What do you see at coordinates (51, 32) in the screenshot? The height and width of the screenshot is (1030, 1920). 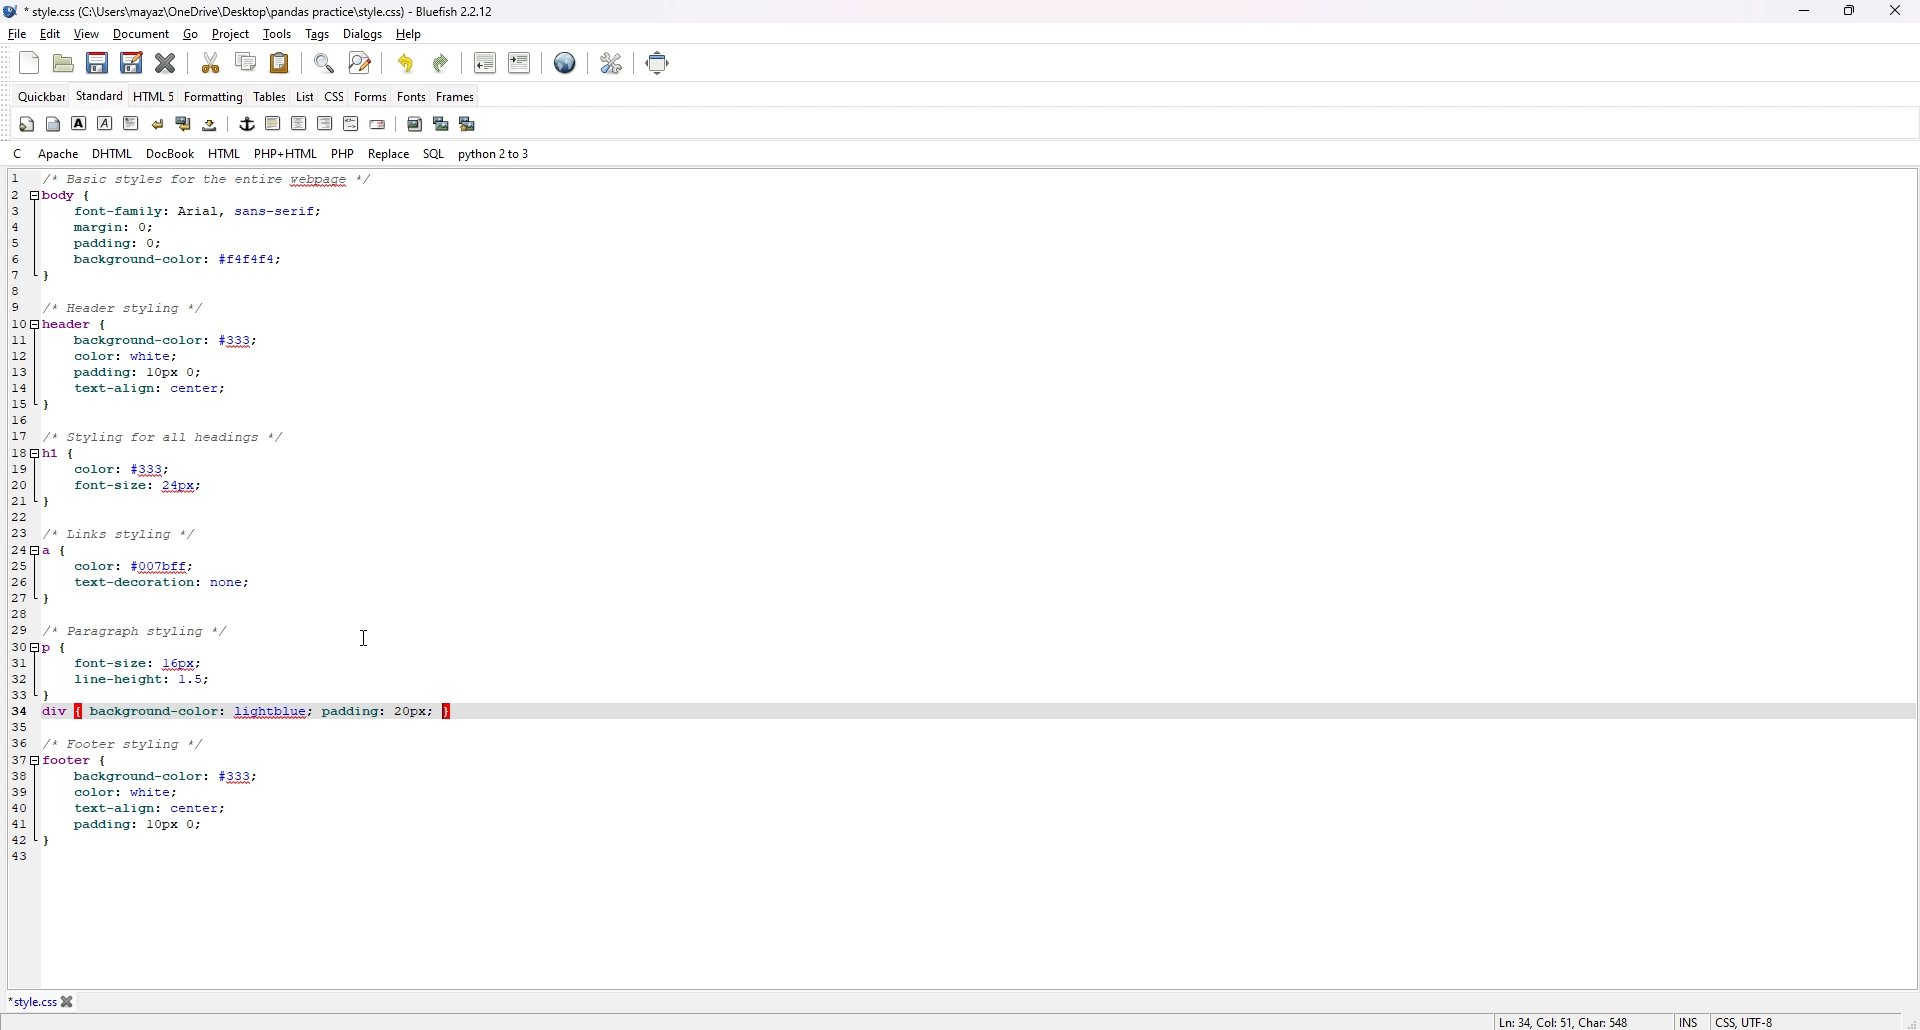 I see `edit` at bounding box center [51, 32].